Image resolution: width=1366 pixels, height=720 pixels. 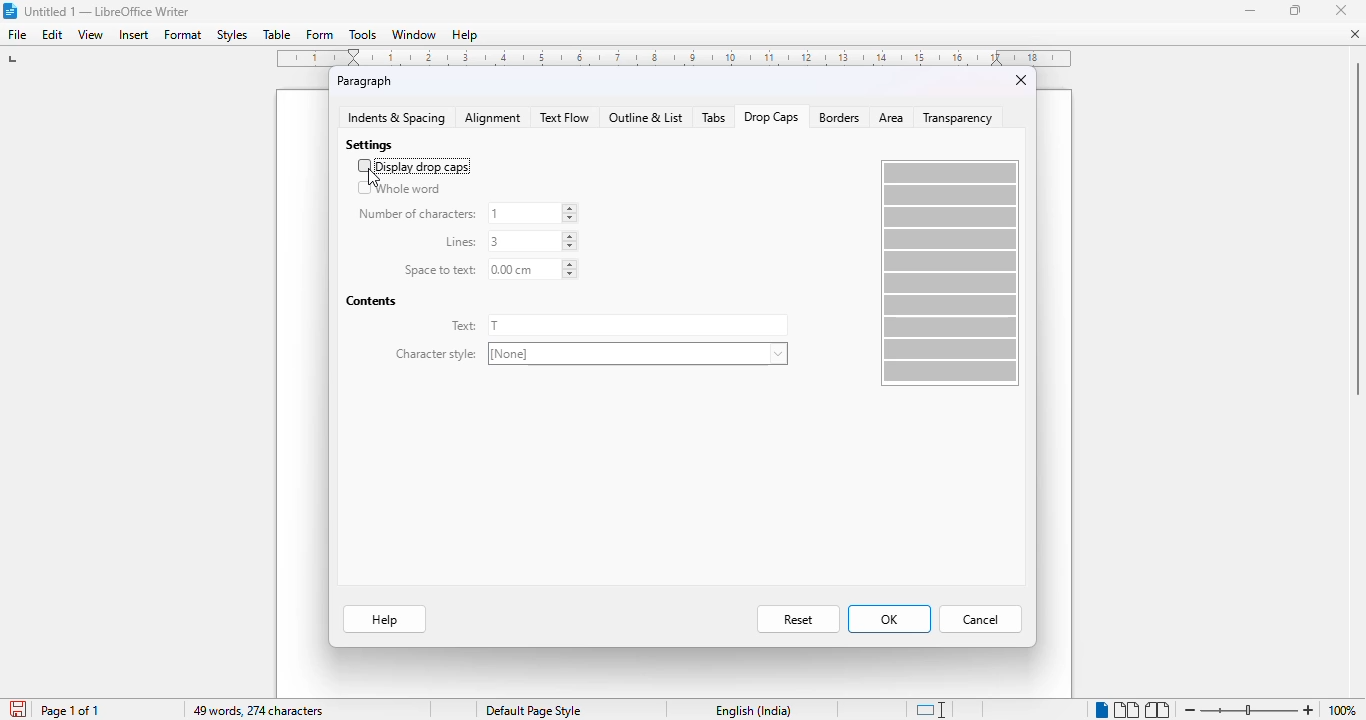 I want to click on OK, so click(x=890, y=619).